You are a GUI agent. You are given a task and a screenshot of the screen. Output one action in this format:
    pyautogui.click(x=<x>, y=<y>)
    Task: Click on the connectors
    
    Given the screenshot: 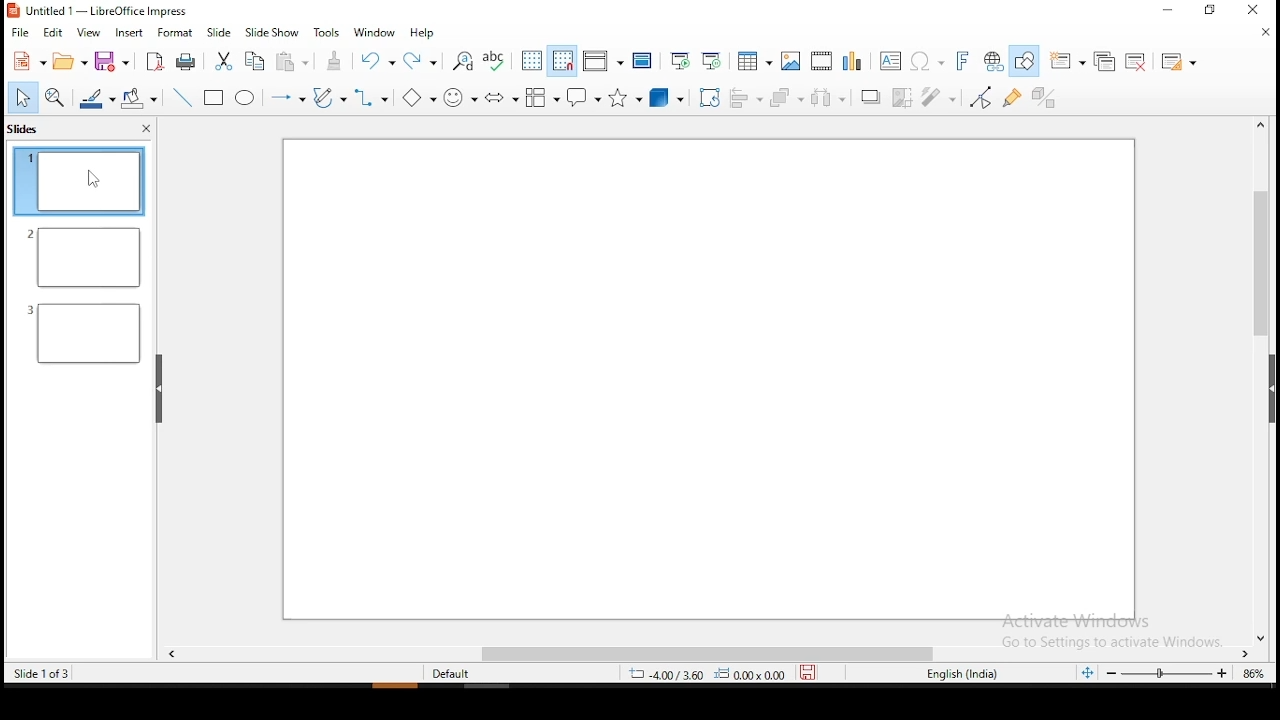 What is the action you would take?
    pyautogui.click(x=370, y=99)
    